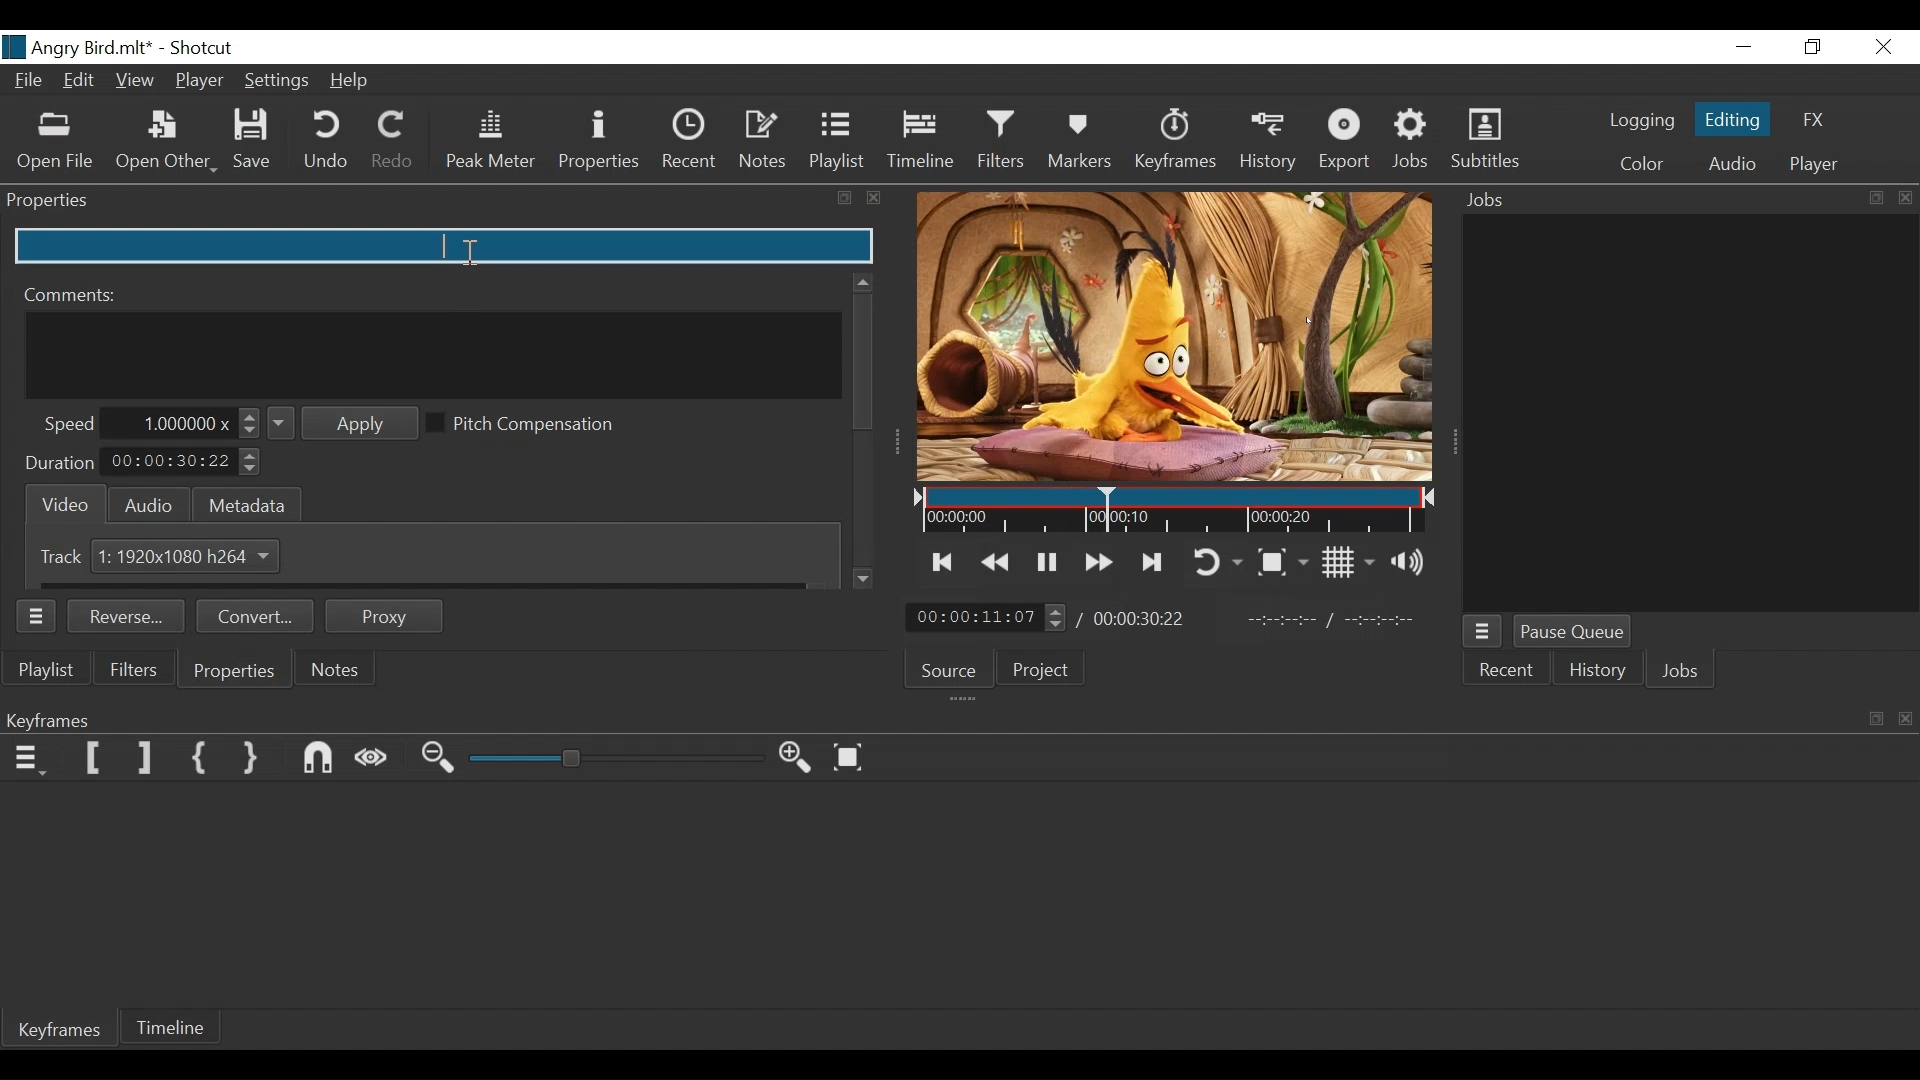 The width and height of the screenshot is (1920, 1080). What do you see at coordinates (1486, 631) in the screenshot?
I see `Jobs Menu` at bounding box center [1486, 631].